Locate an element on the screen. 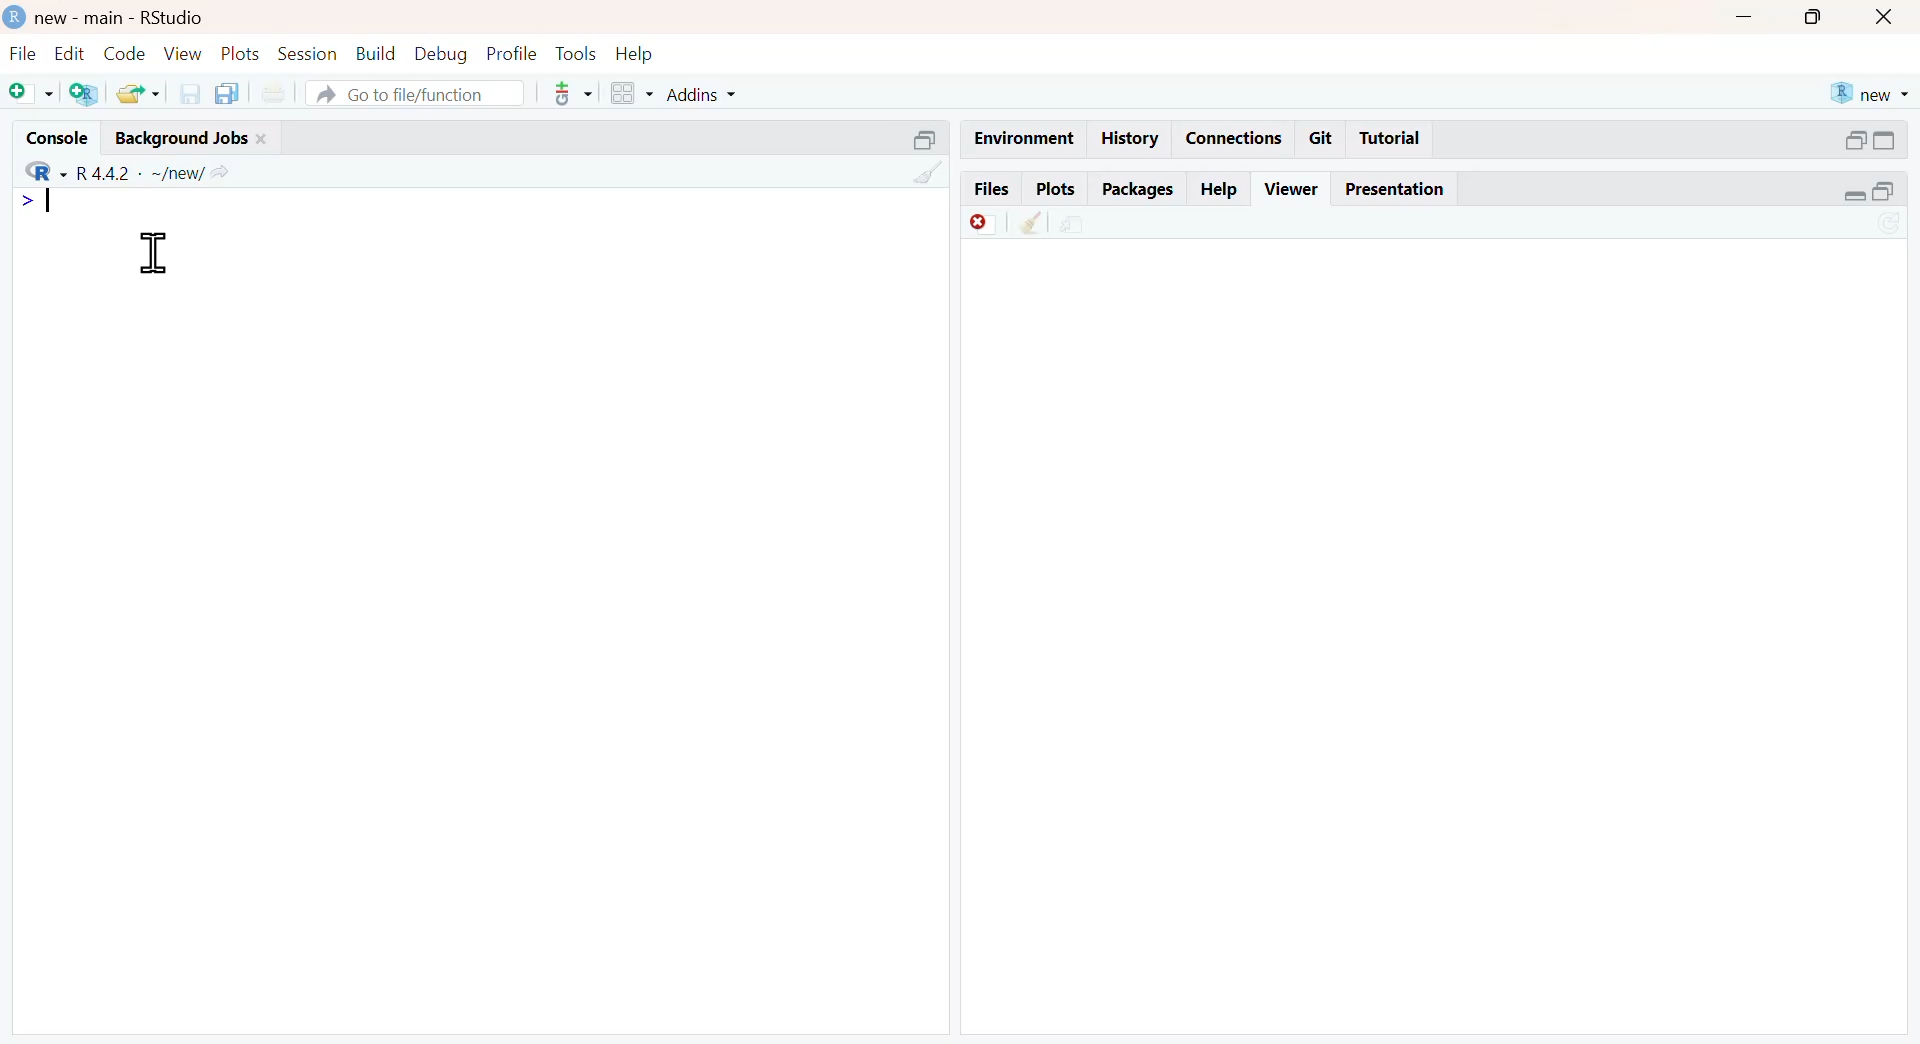 The image size is (1920, 1044). tools is located at coordinates (574, 93).